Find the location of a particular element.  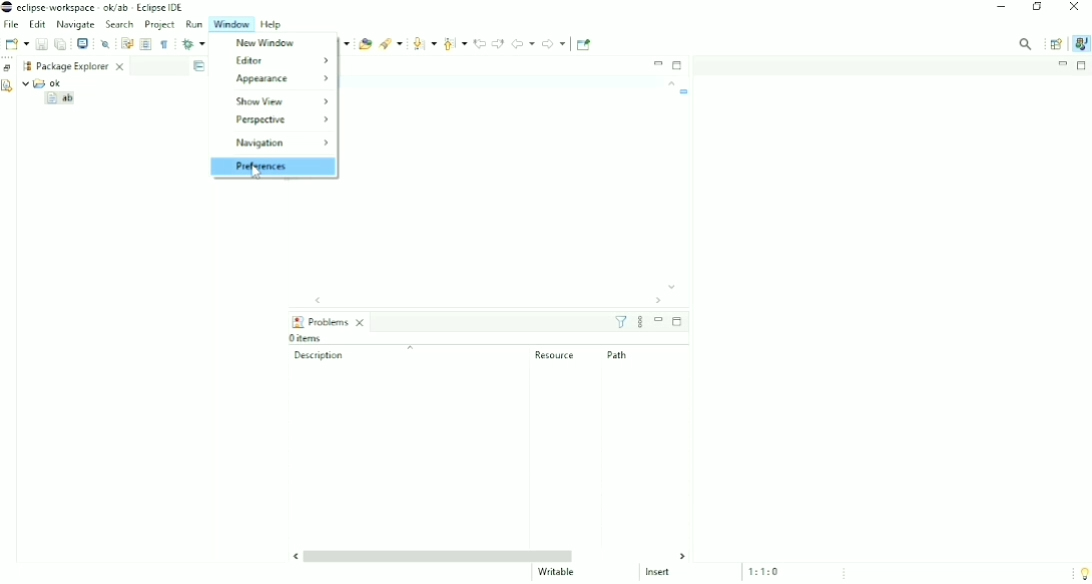

Minimize is located at coordinates (1001, 8).